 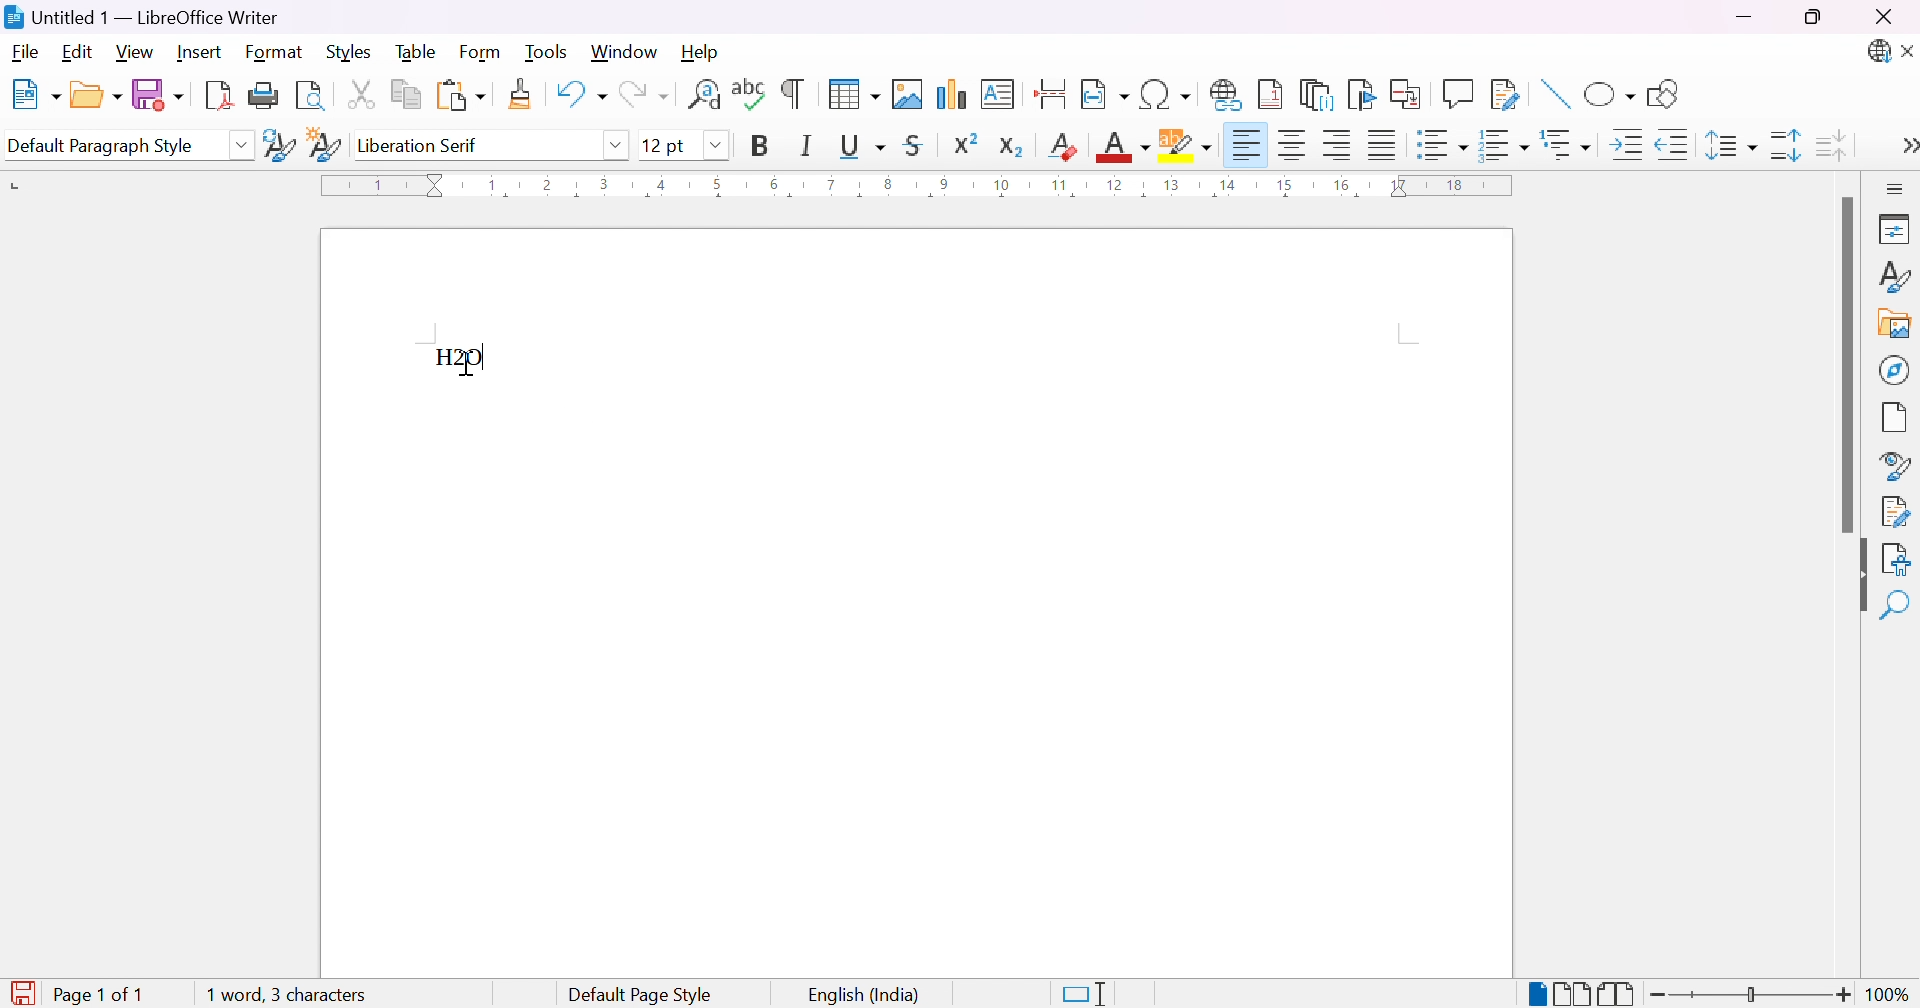 I want to click on Check spelling, so click(x=751, y=94).